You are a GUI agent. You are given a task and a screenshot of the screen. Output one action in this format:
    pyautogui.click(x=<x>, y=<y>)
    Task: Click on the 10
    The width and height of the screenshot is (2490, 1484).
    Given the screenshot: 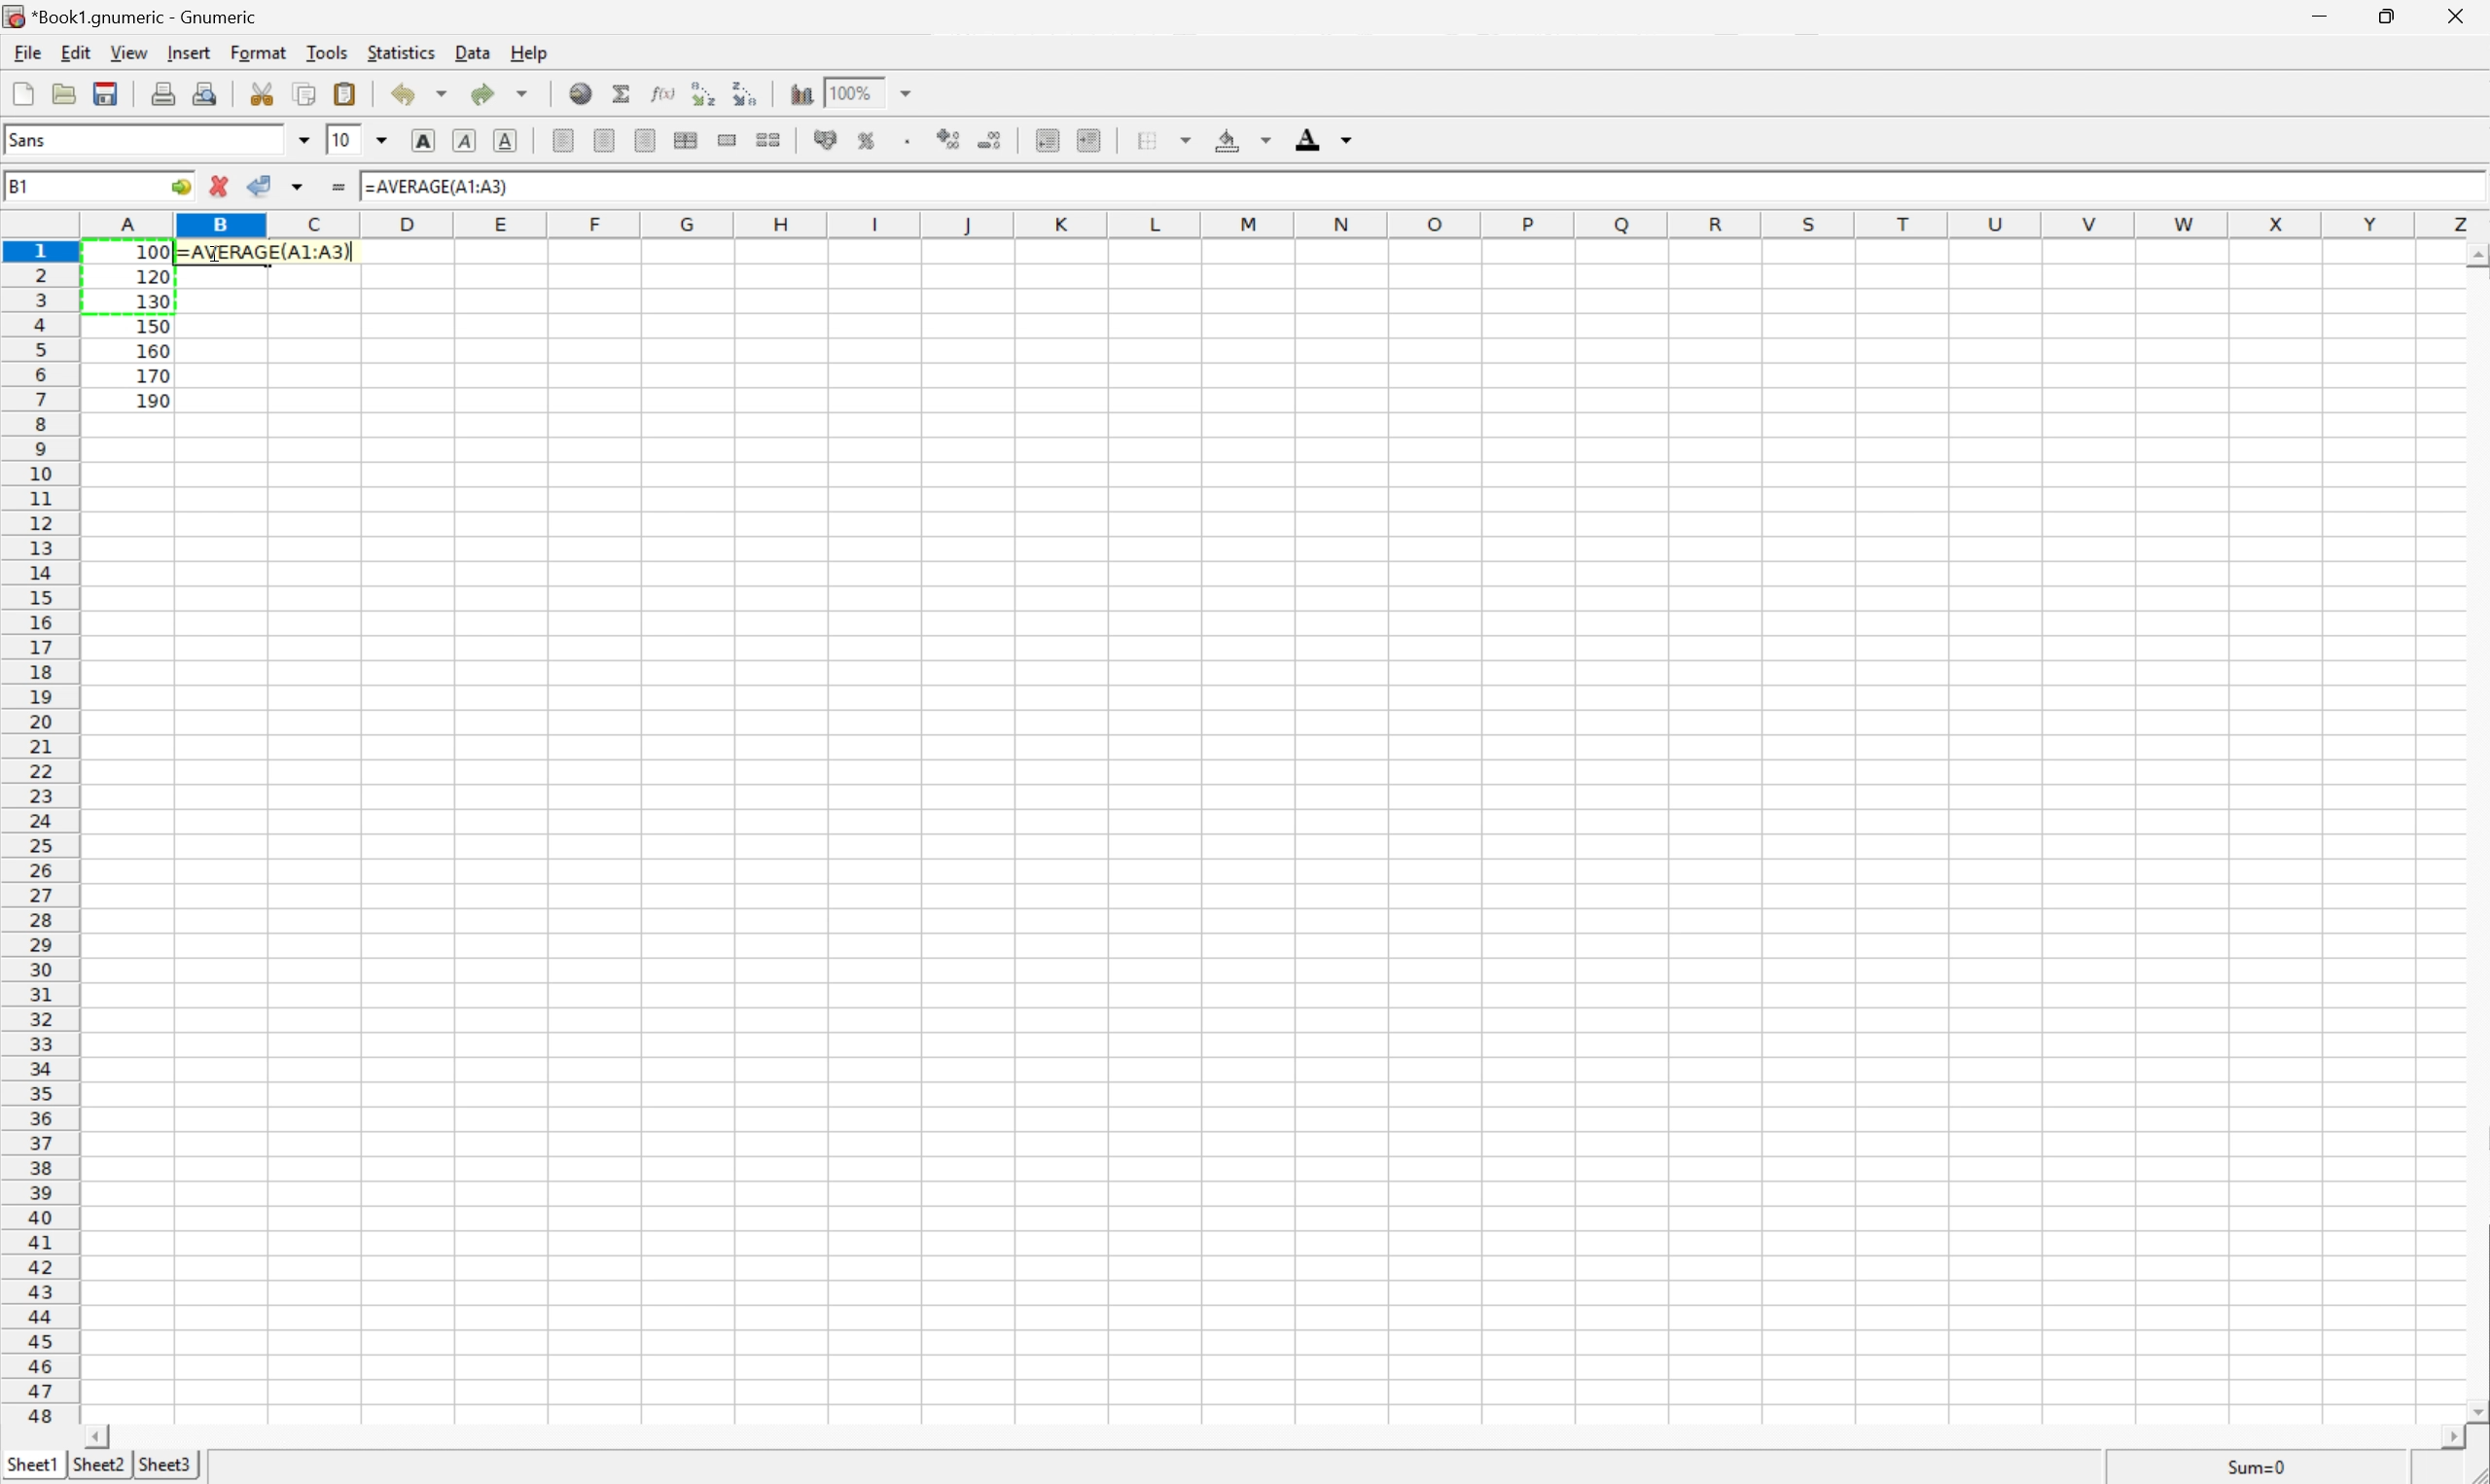 What is the action you would take?
    pyautogui.click(x=346, y=138)
    